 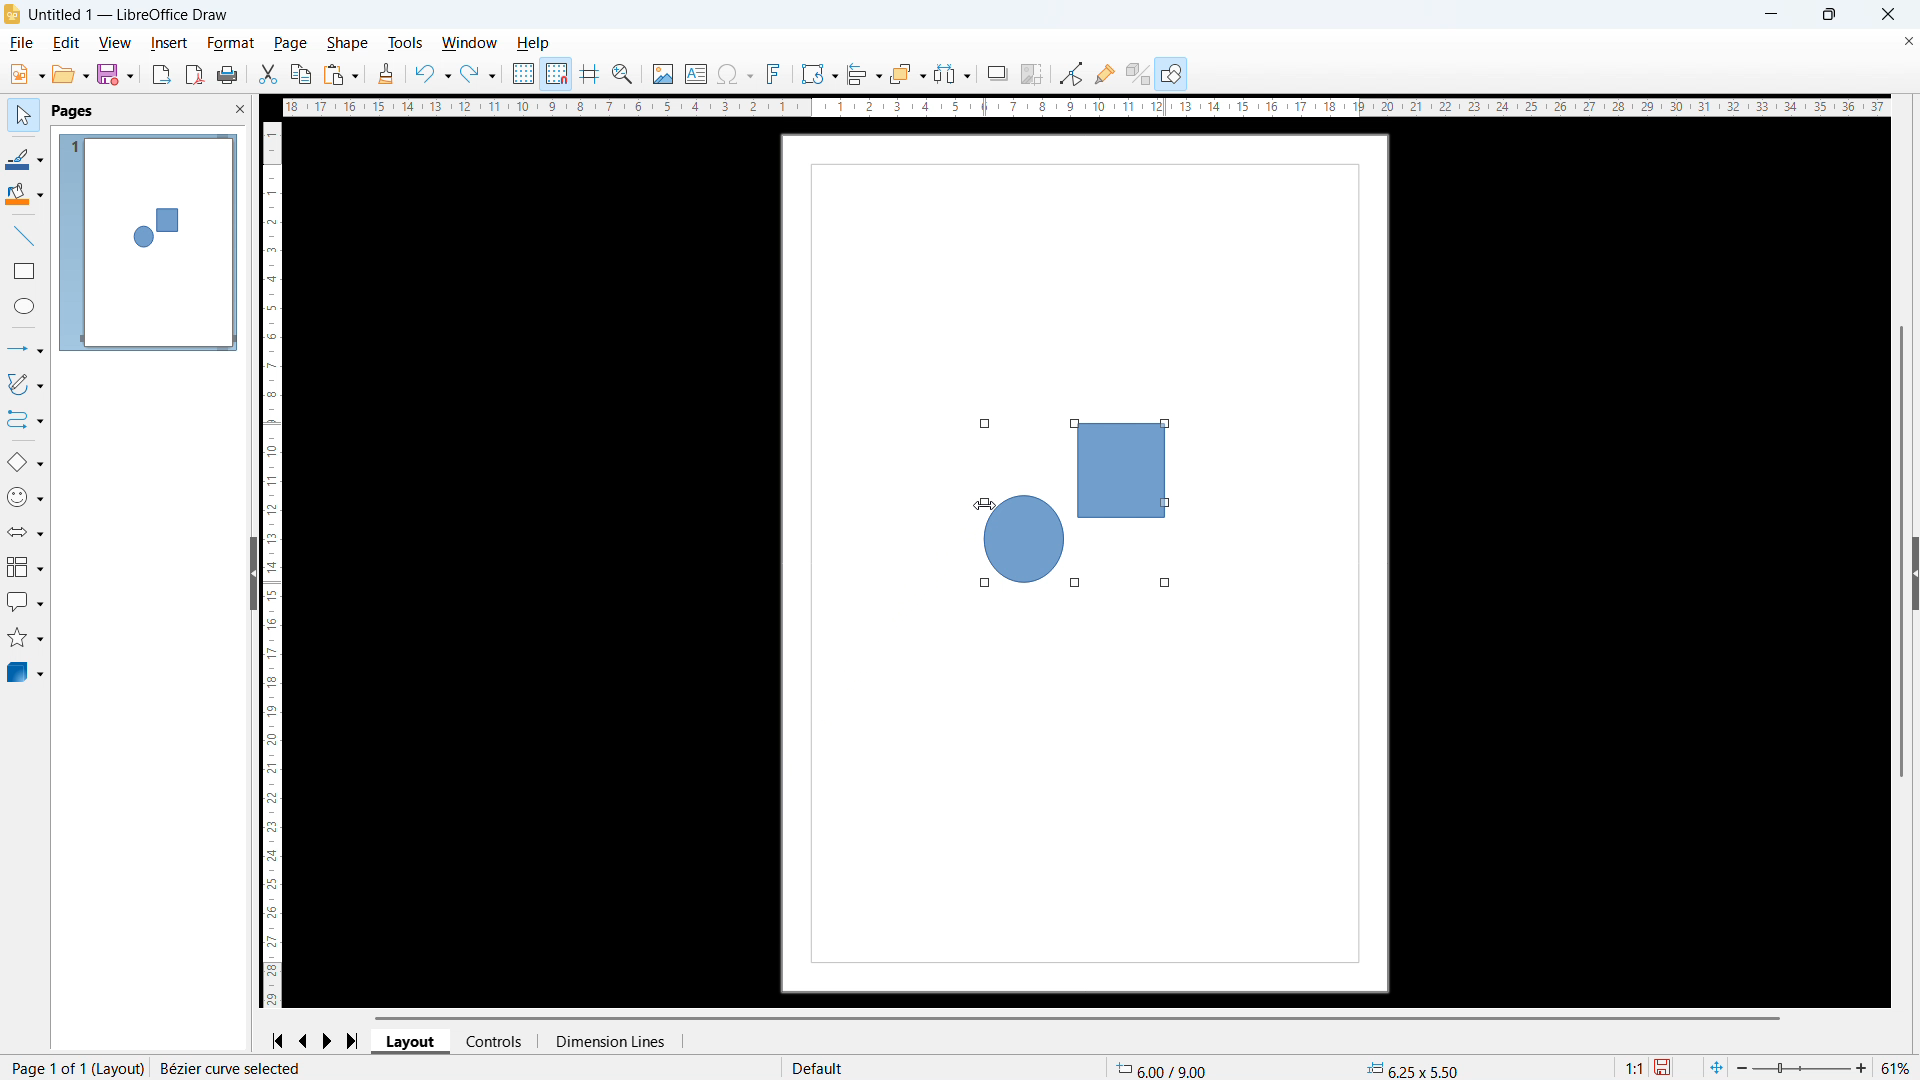 I want to click on Tools , so click(x=406, y=42).